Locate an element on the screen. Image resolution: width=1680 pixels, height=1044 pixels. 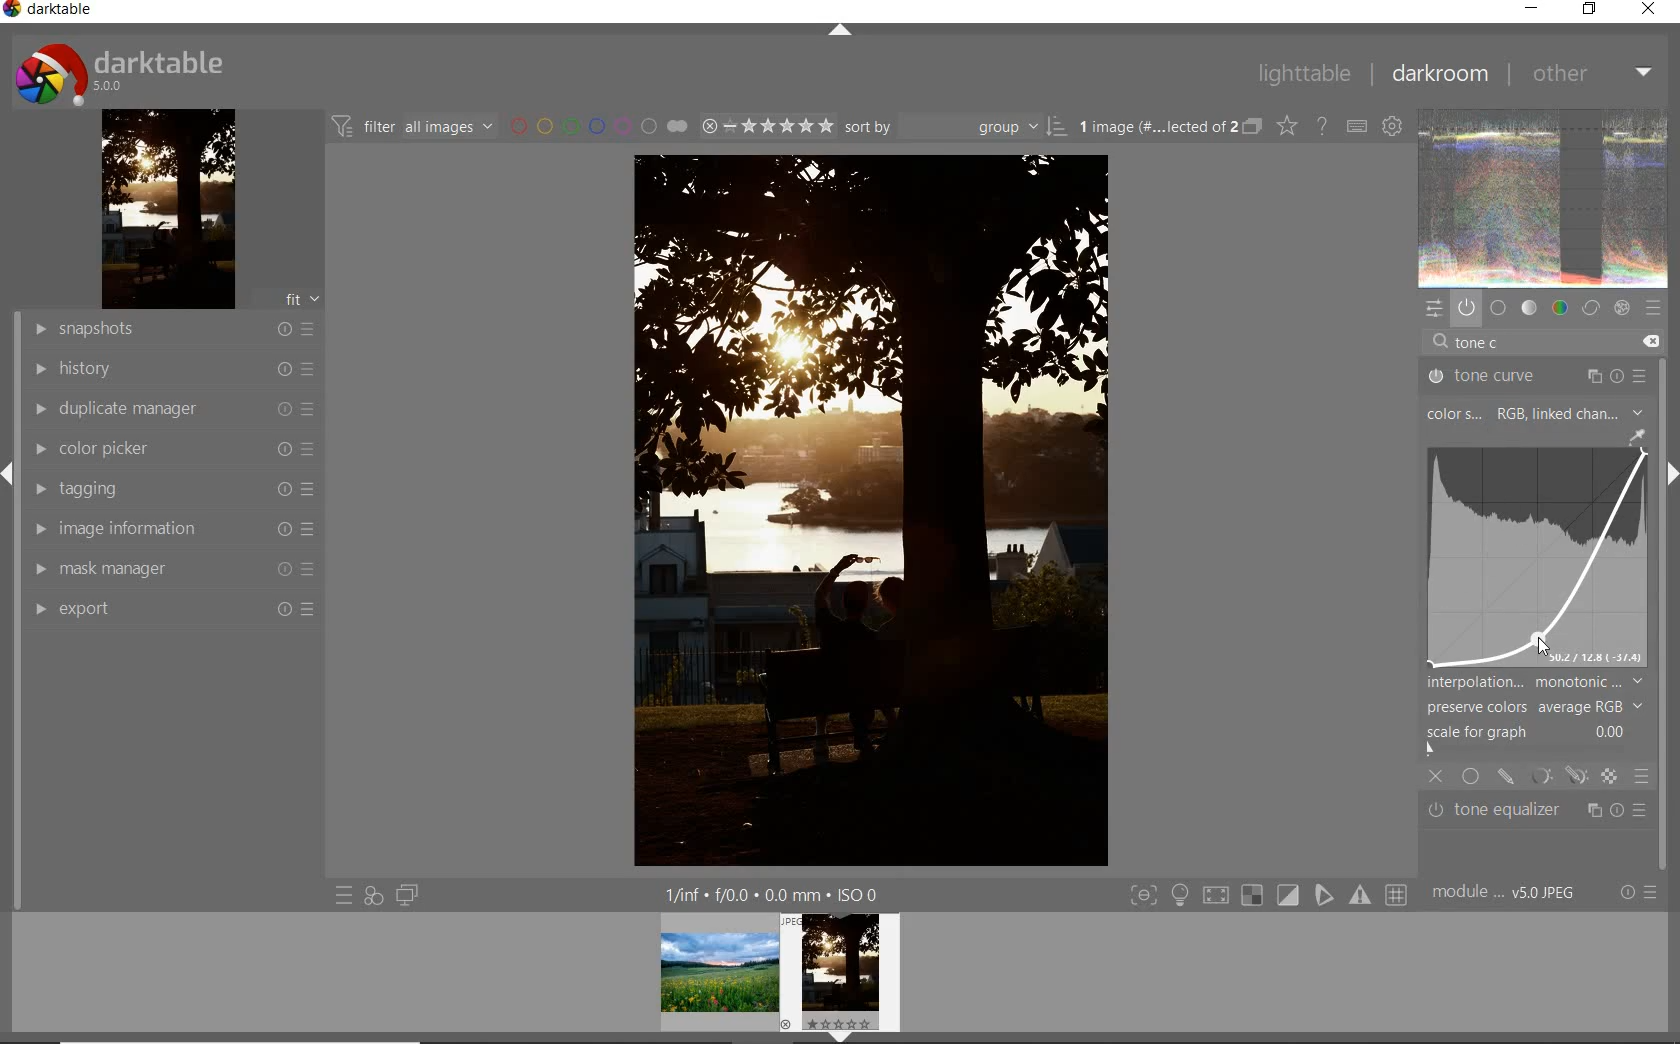
rgb, linked channels is located at coordinates (1572, 413).